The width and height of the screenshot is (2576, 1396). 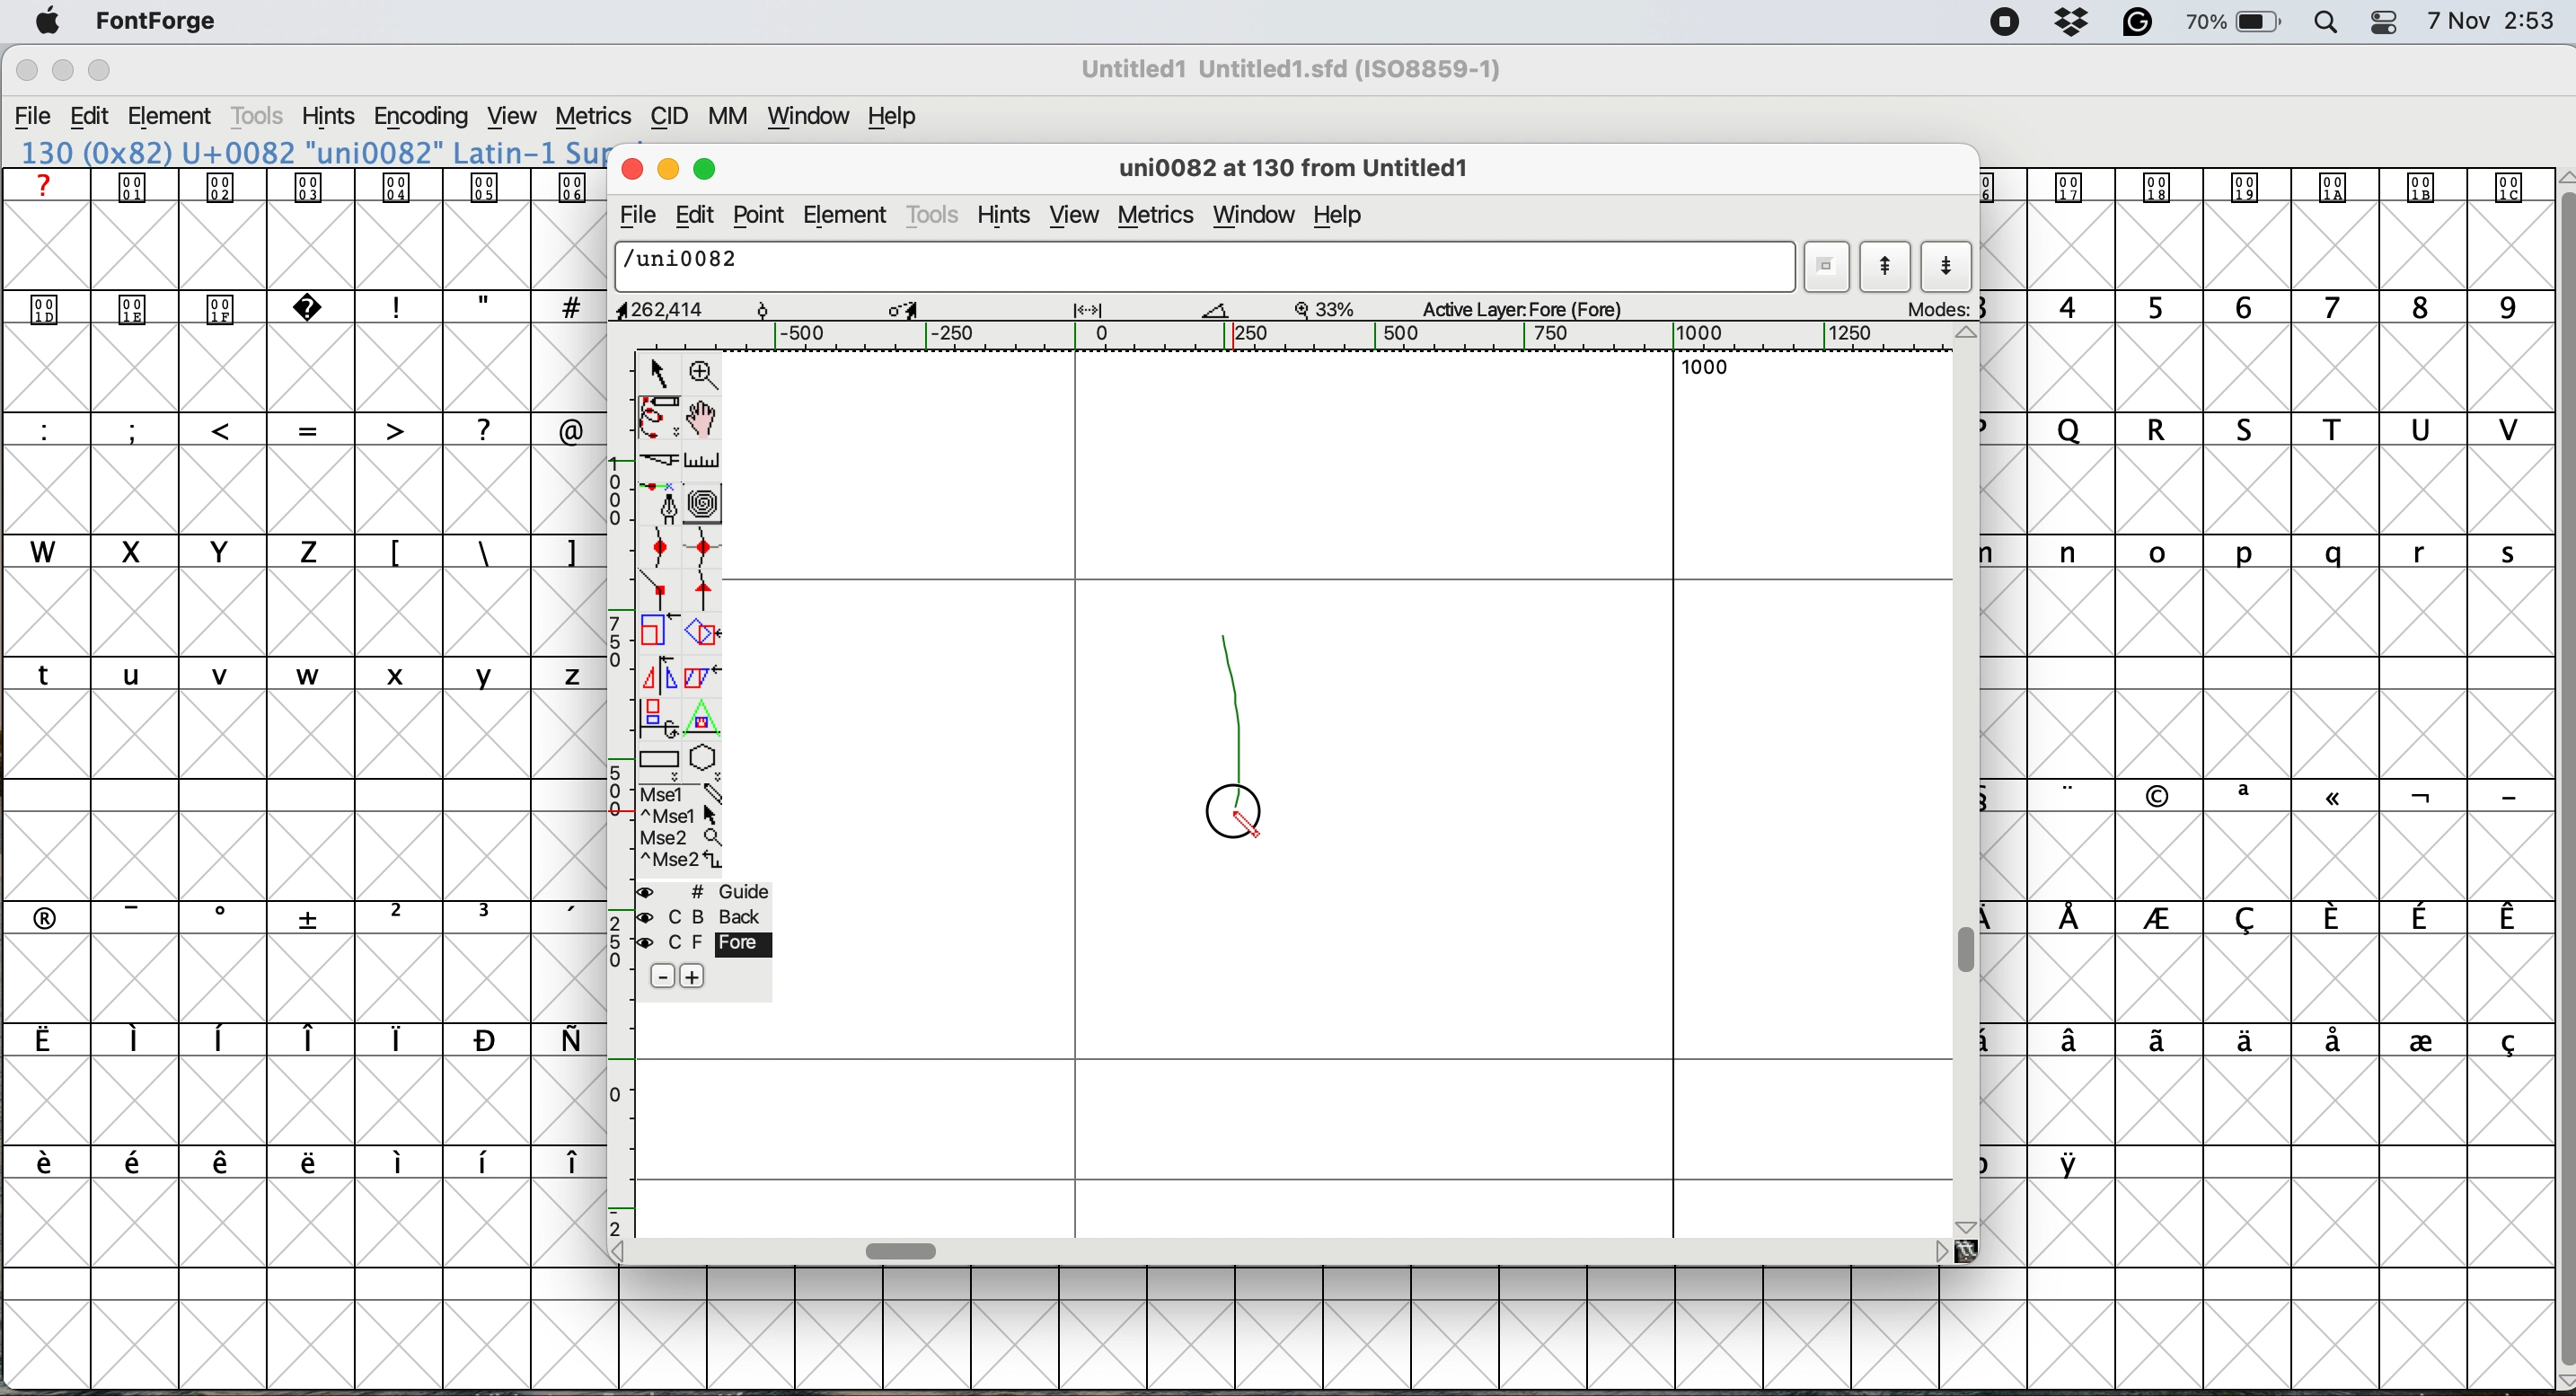 I want to click on screen recorder, so click(x=2004, y=25).